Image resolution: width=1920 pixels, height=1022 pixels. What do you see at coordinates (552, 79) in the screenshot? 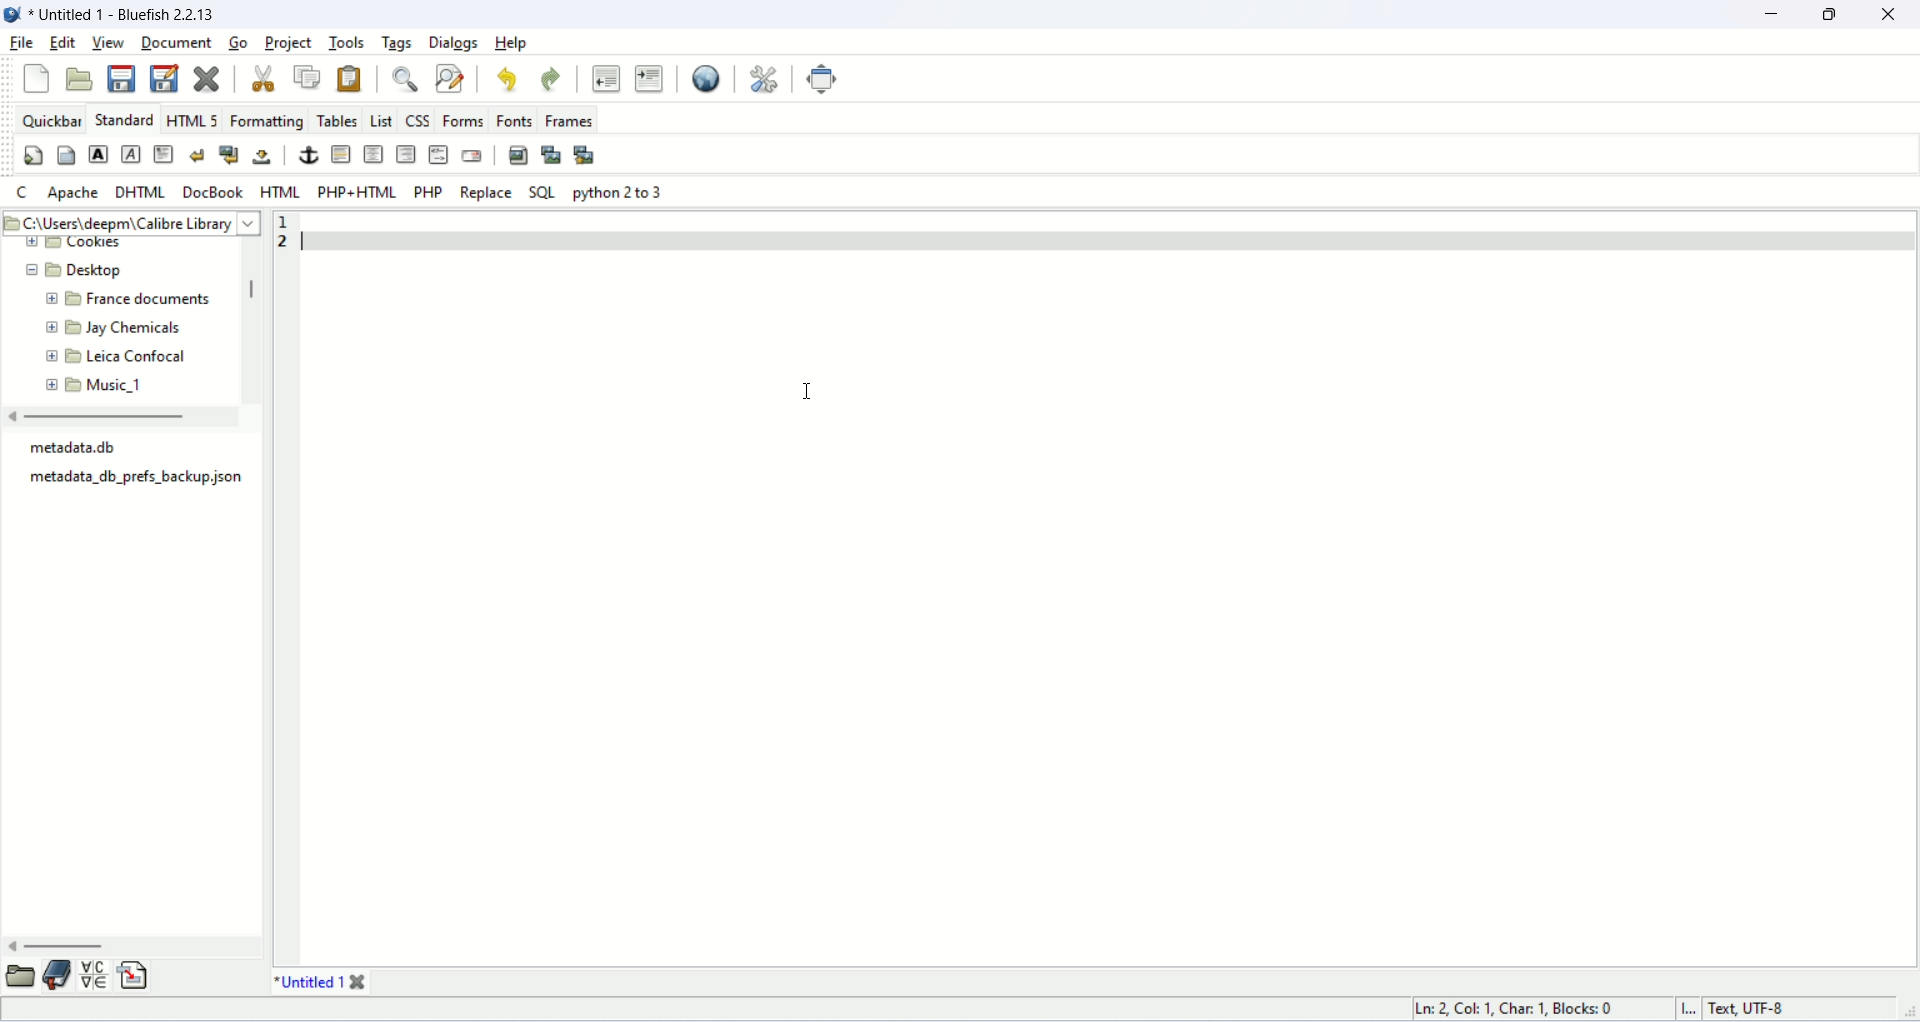
I see `redo` at bounding box center [552, 79].